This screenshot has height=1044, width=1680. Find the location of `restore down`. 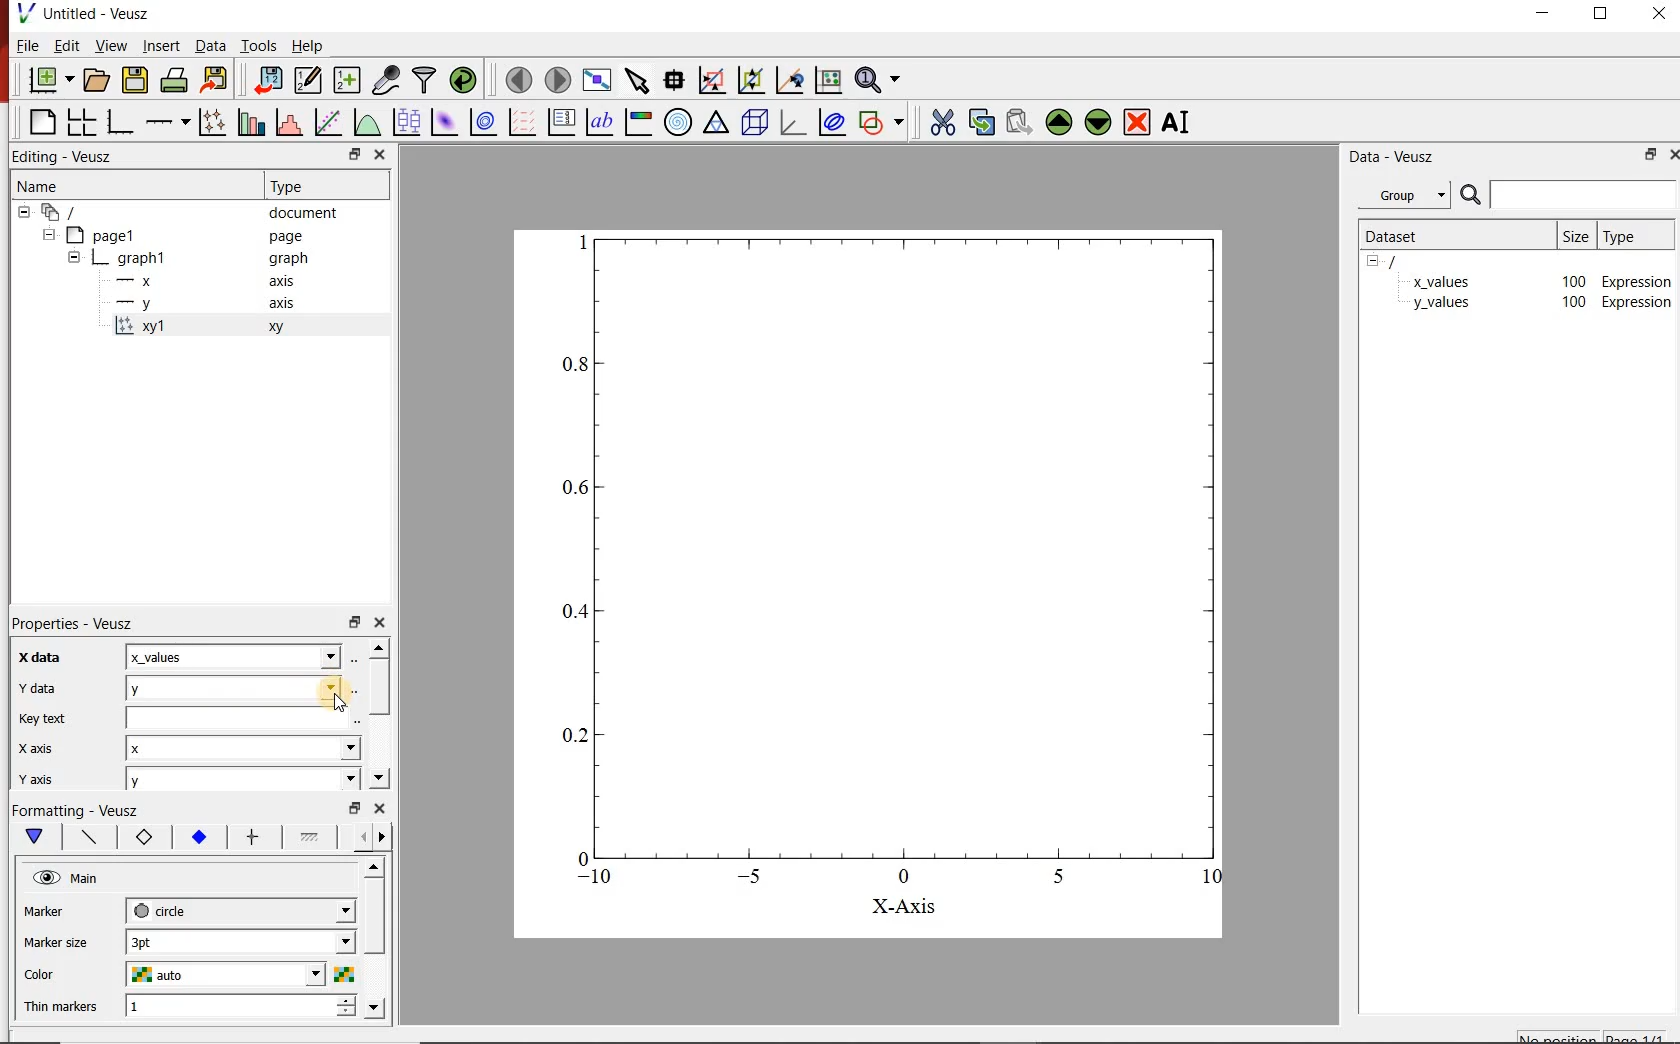

restore down is located at coordinates (1646, 154).